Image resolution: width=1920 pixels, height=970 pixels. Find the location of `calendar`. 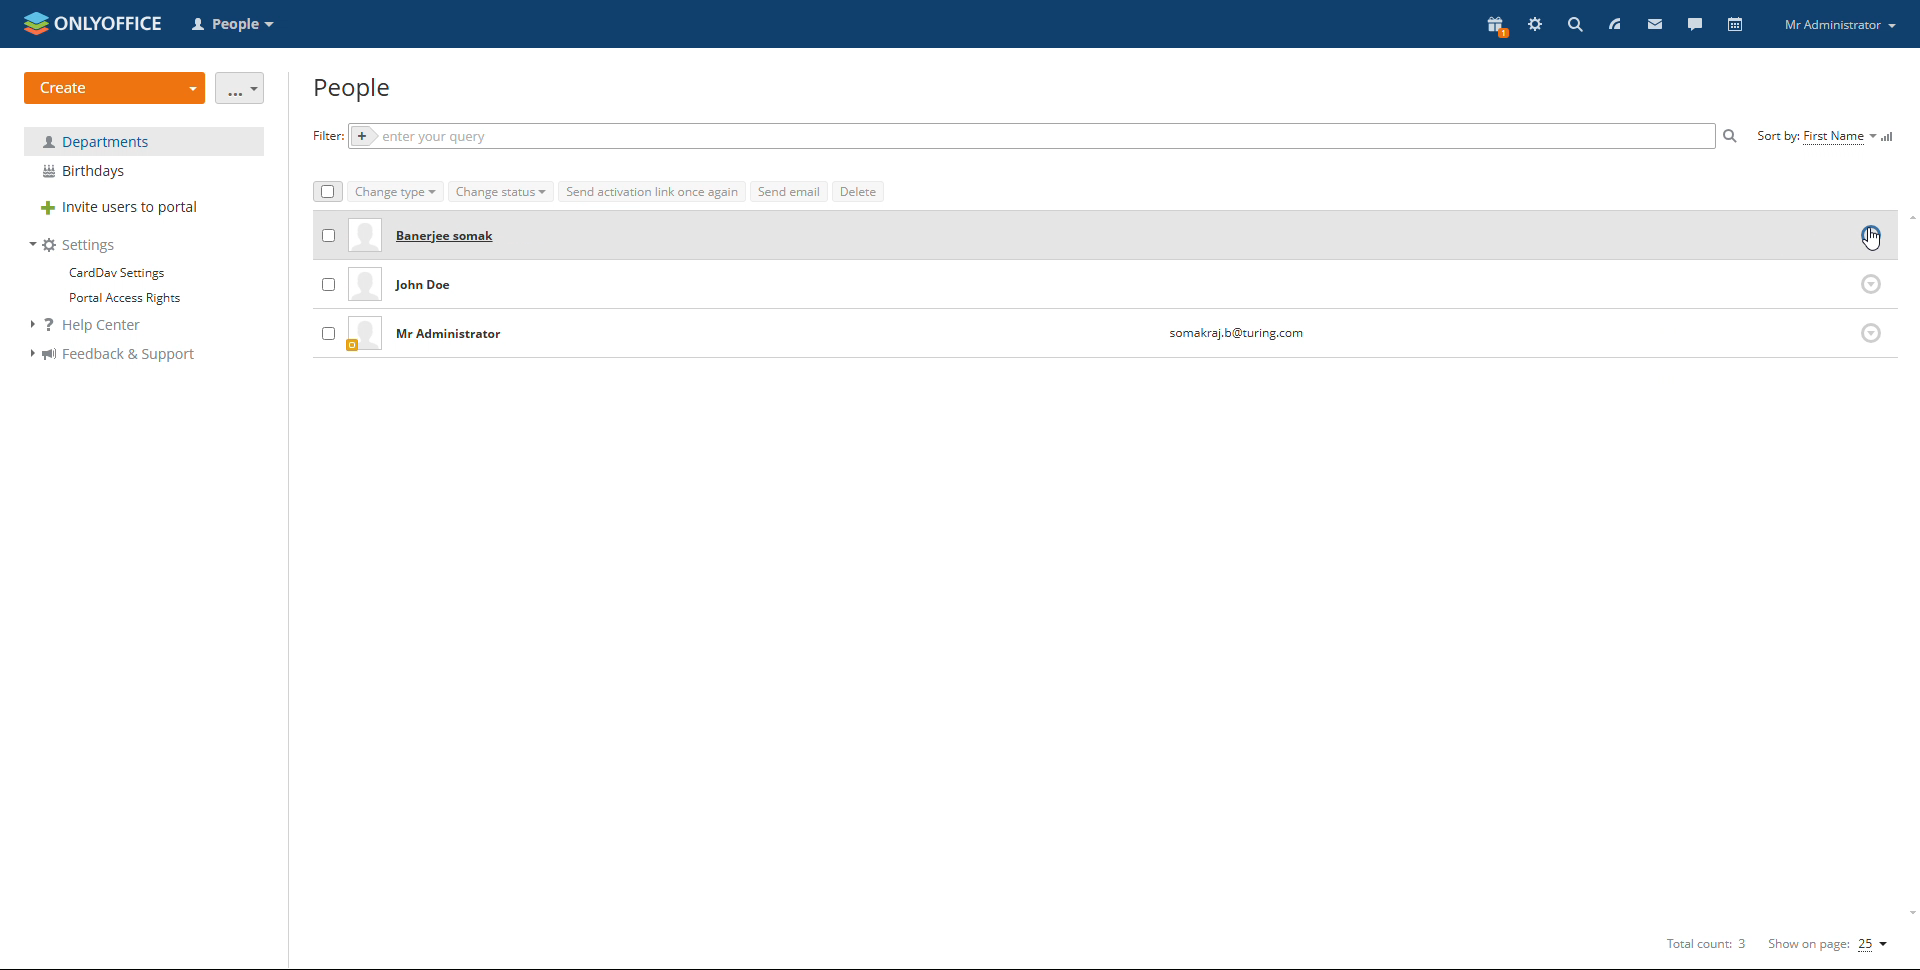

calendar is located at coordinates (1734, 24).